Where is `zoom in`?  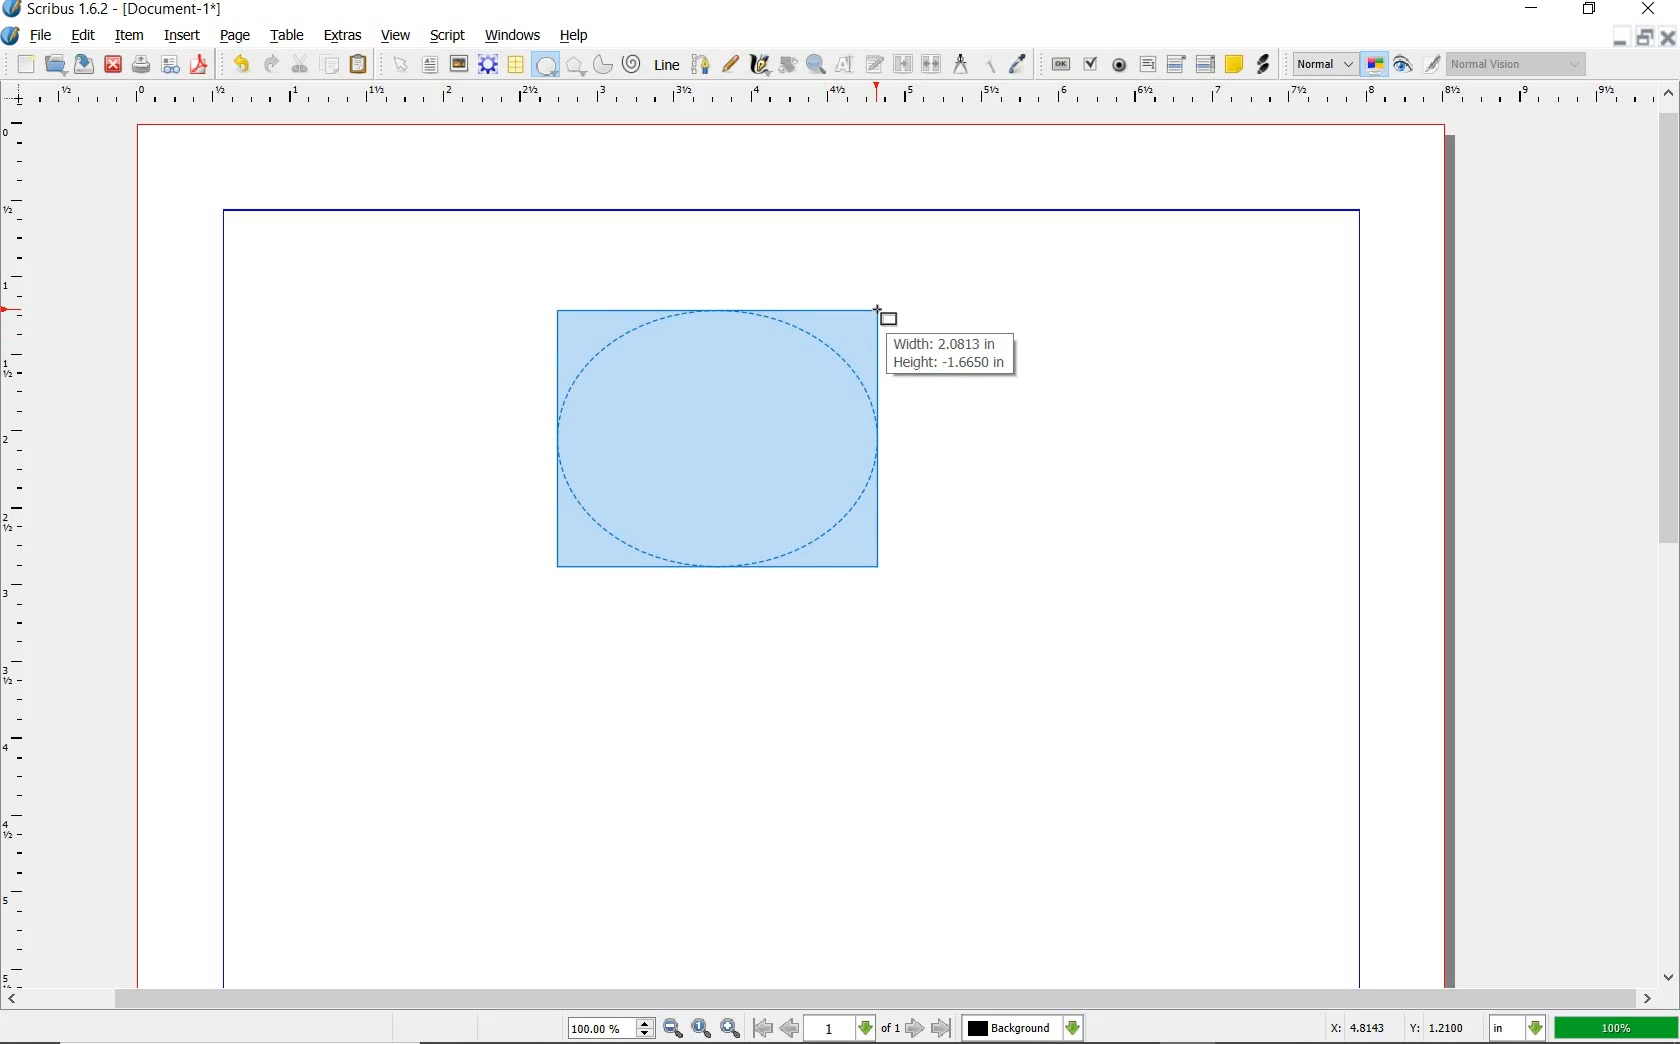
zoom in is located at coordinates (732, 1027).